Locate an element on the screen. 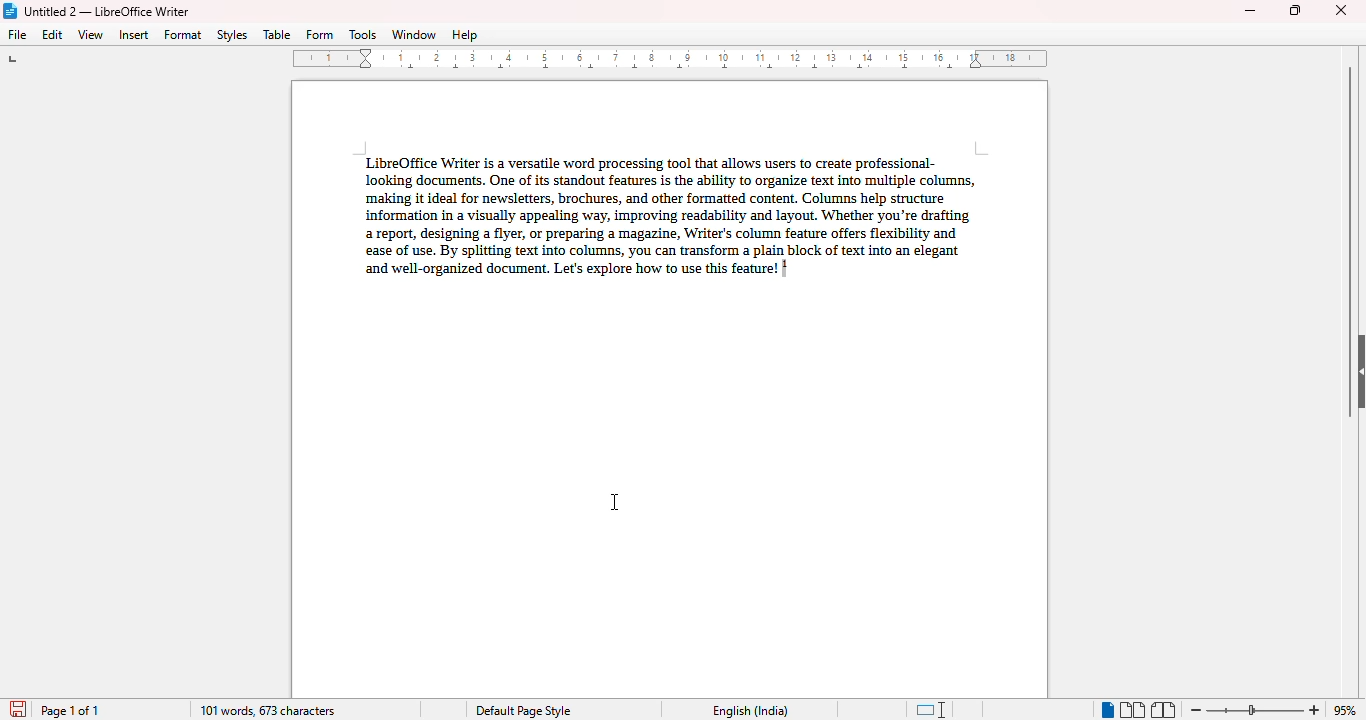 Image resolution: width=1366 pixels, height=720 pixels. window is located at coordinates (414, 34).